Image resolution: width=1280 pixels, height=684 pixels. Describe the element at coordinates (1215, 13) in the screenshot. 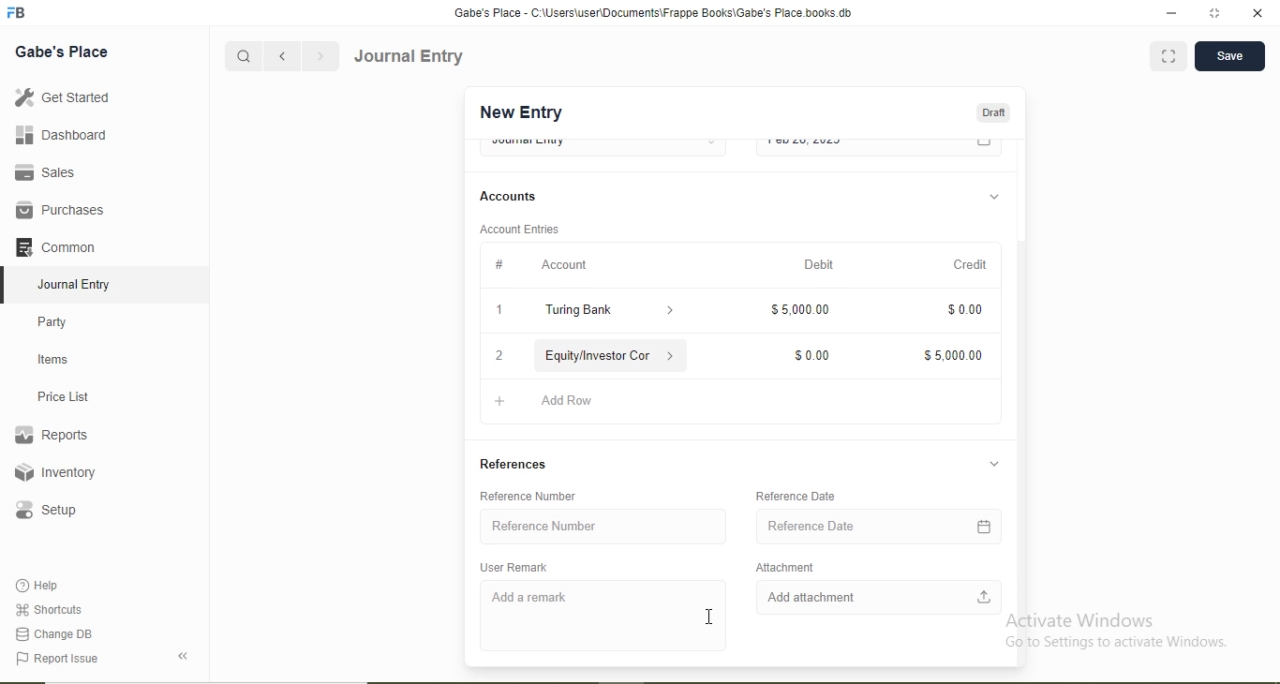

I see `full screen` at that location.